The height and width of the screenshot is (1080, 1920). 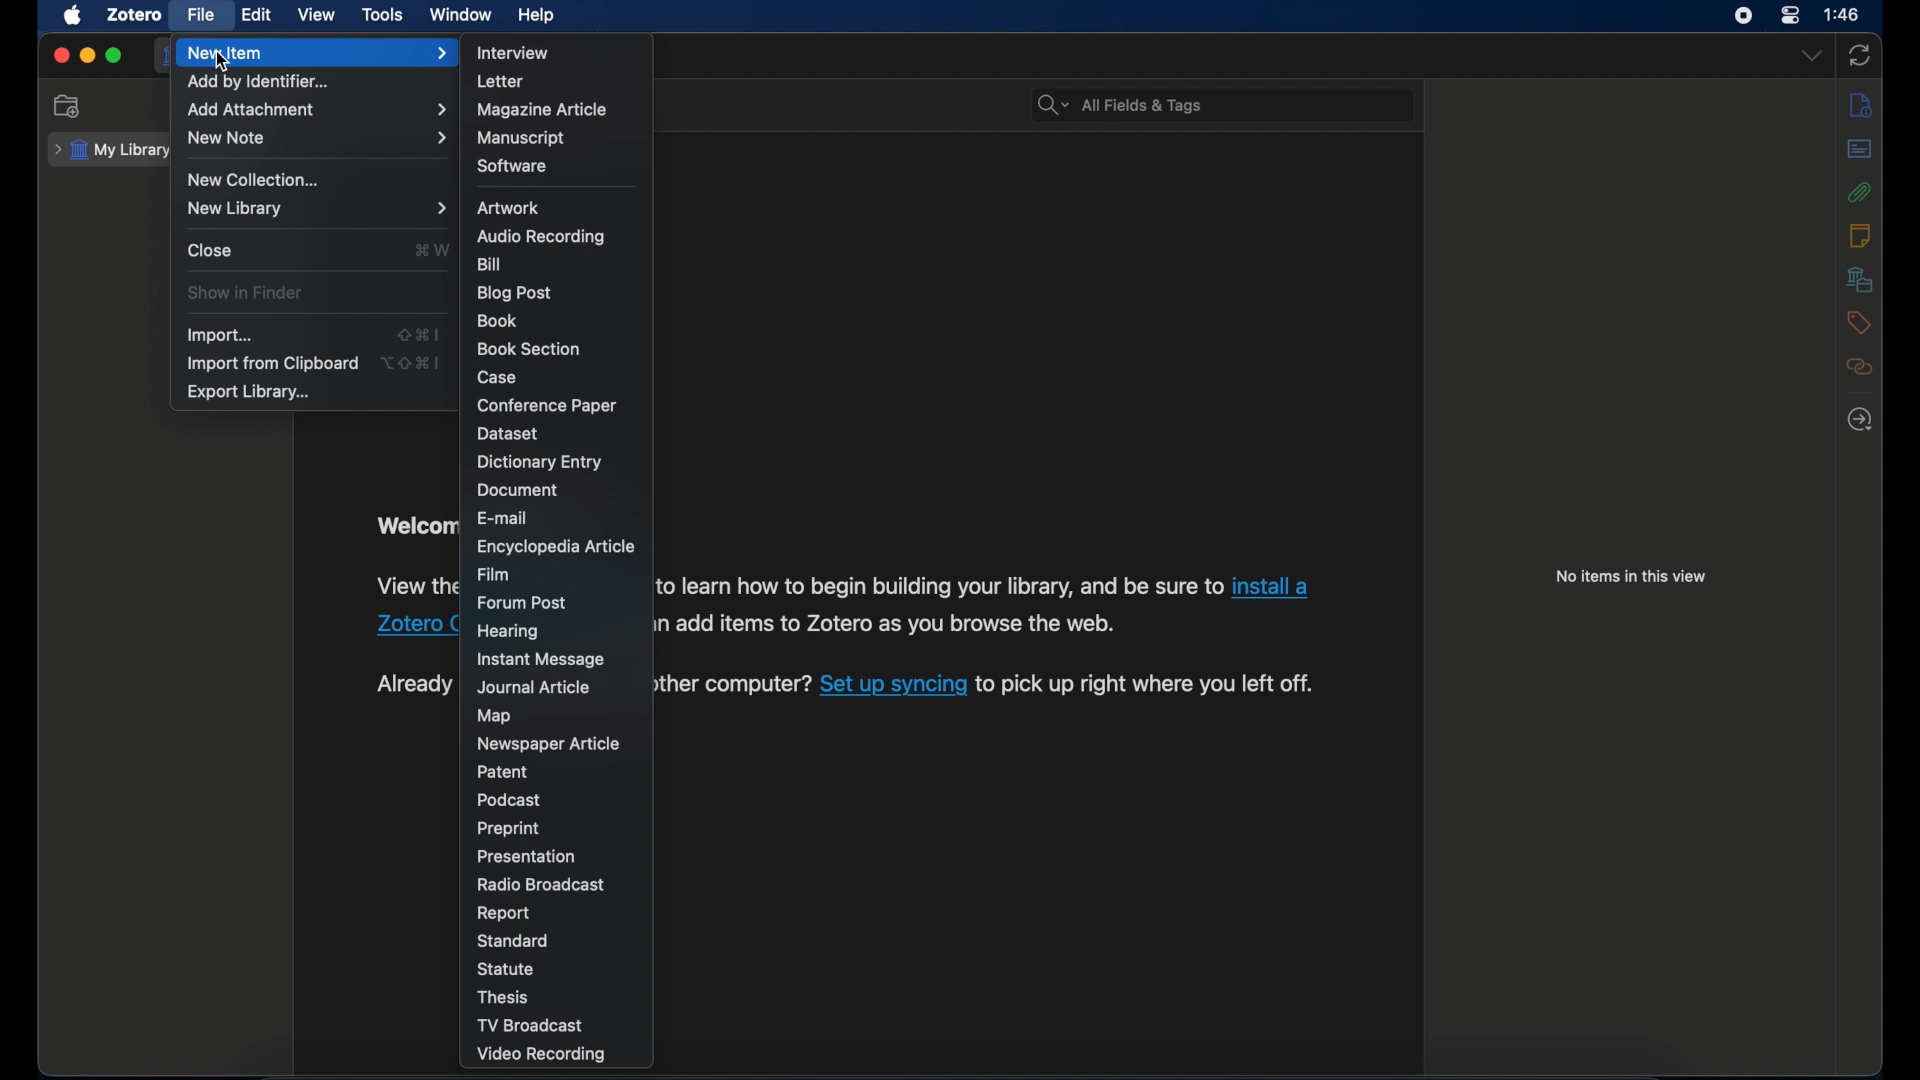 I want to click on new library, so click(x=314, y=208).